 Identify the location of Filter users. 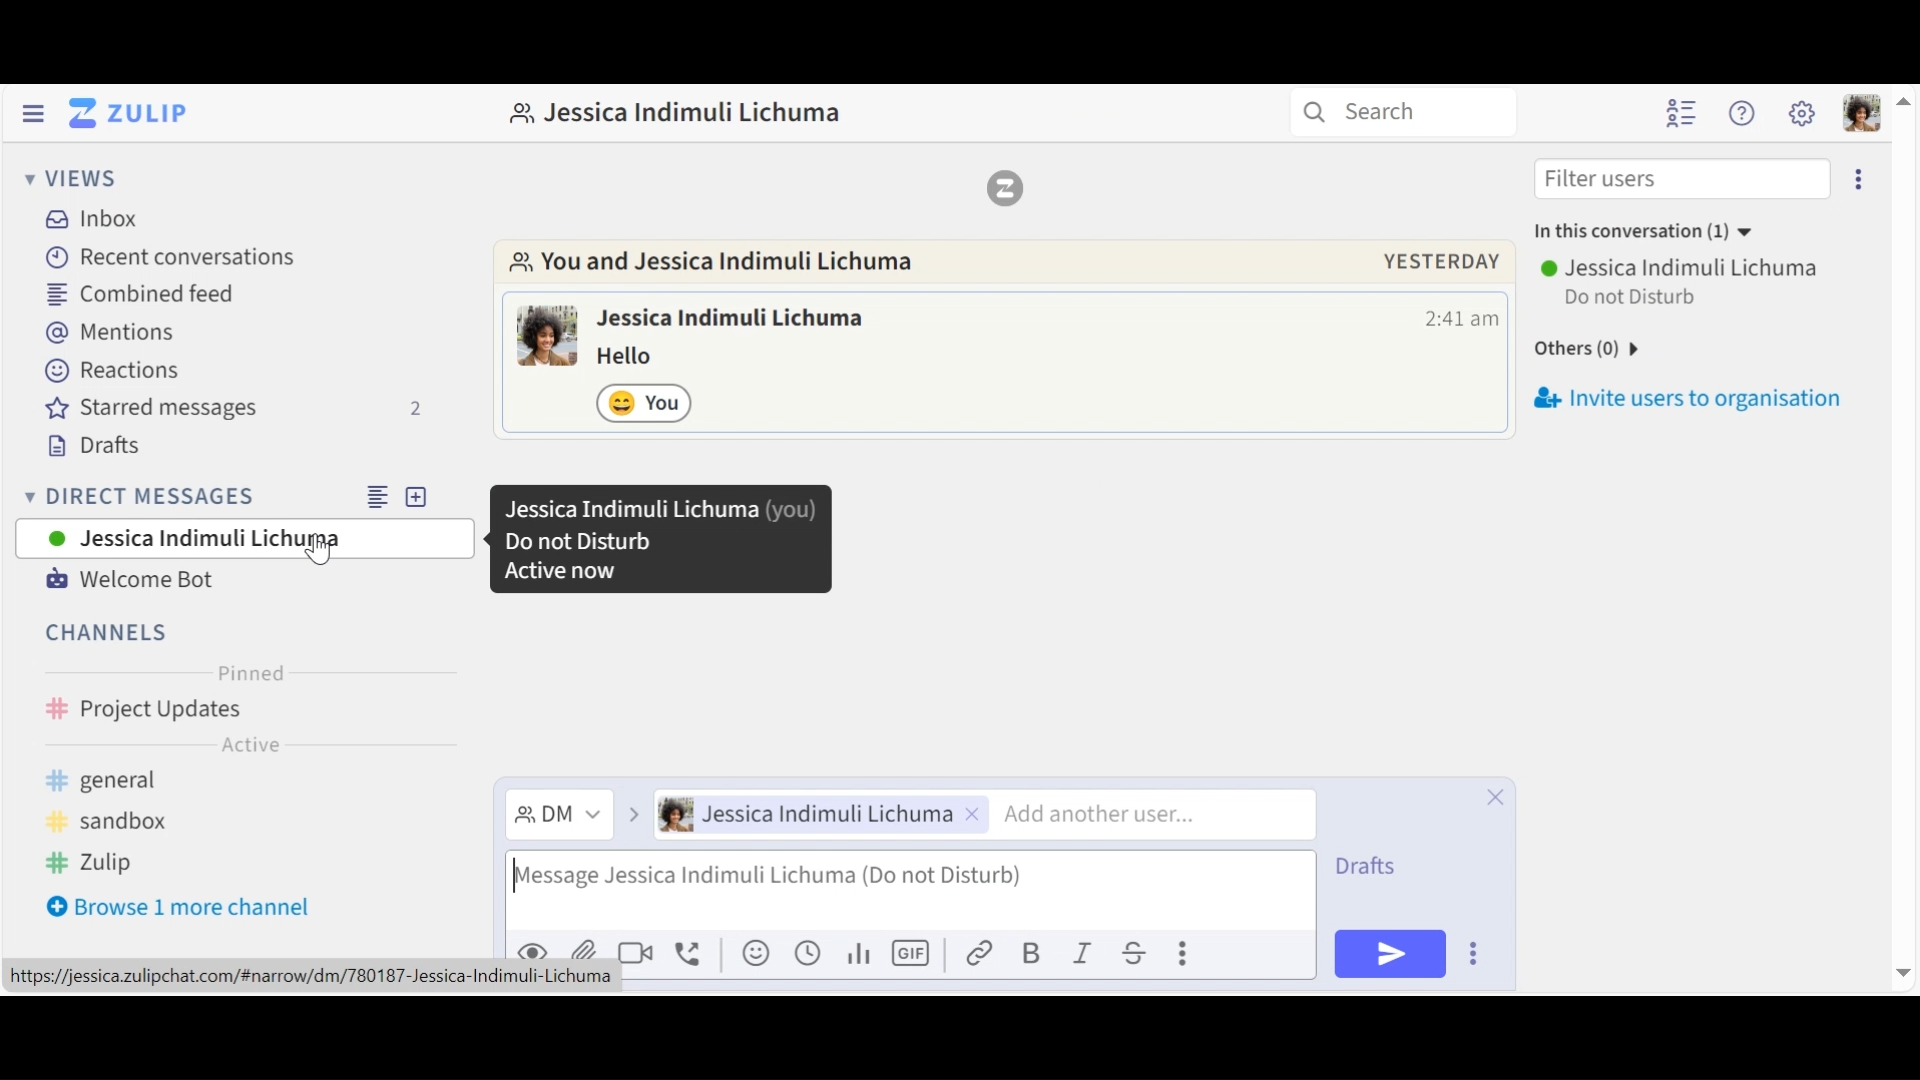
(1681, 178).